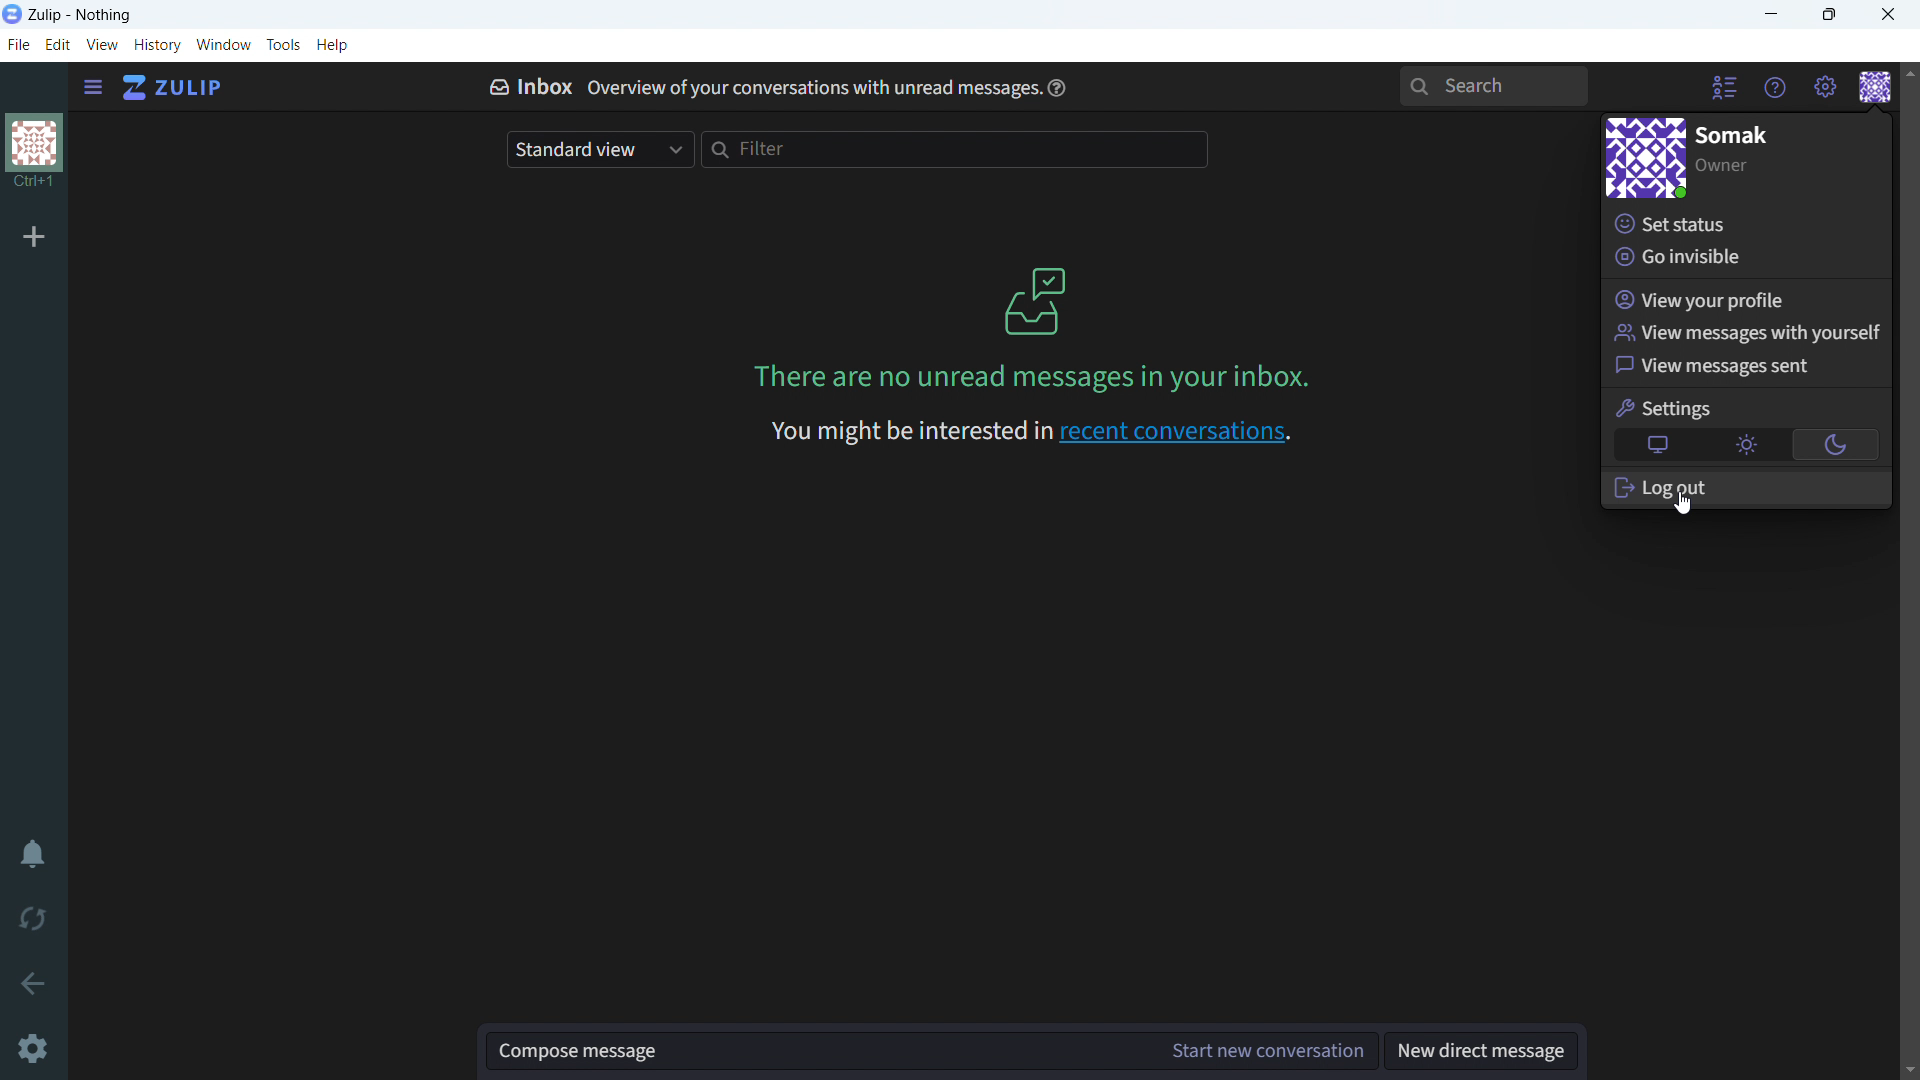 The image size is (1920, 1080). Describe the element at coordinates (1724, 89) in the screenshot. I see `hide all users` at that location.